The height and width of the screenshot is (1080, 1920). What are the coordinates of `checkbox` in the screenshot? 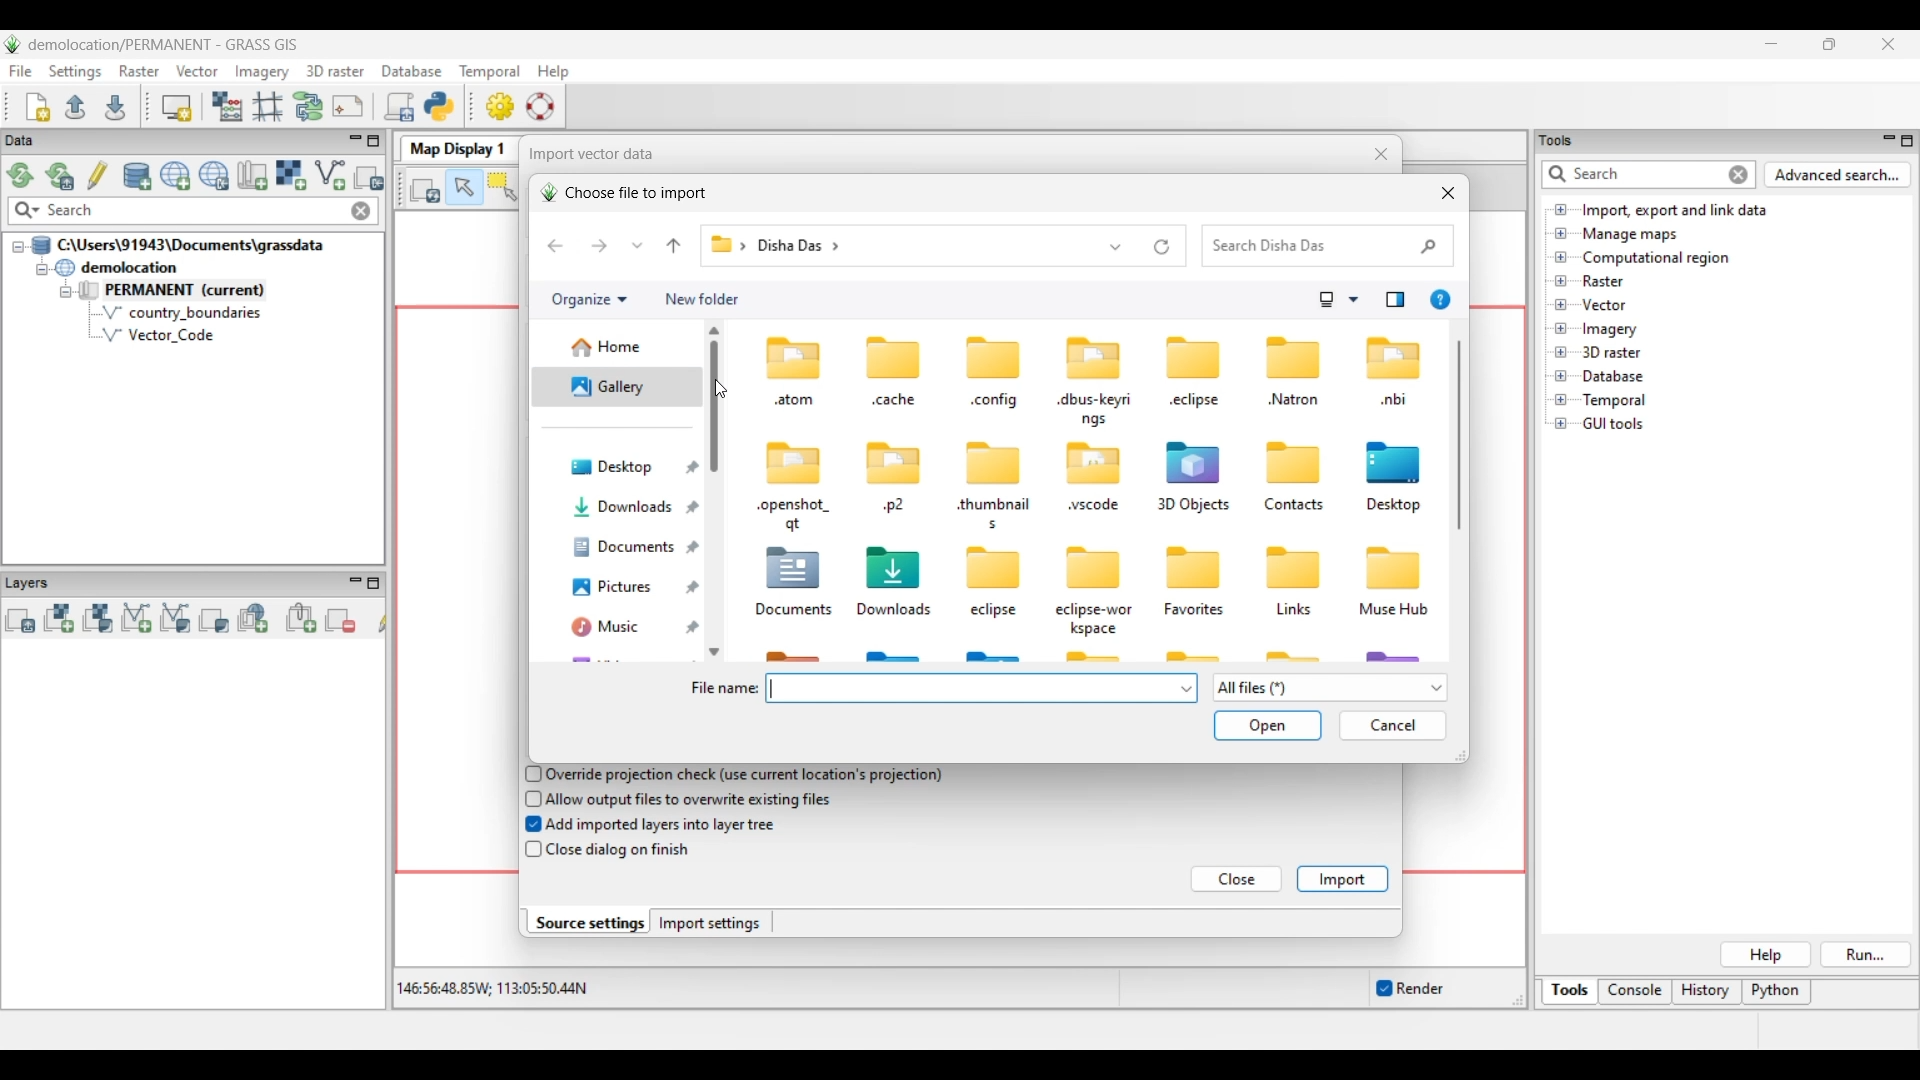 It's located at (529, 798).